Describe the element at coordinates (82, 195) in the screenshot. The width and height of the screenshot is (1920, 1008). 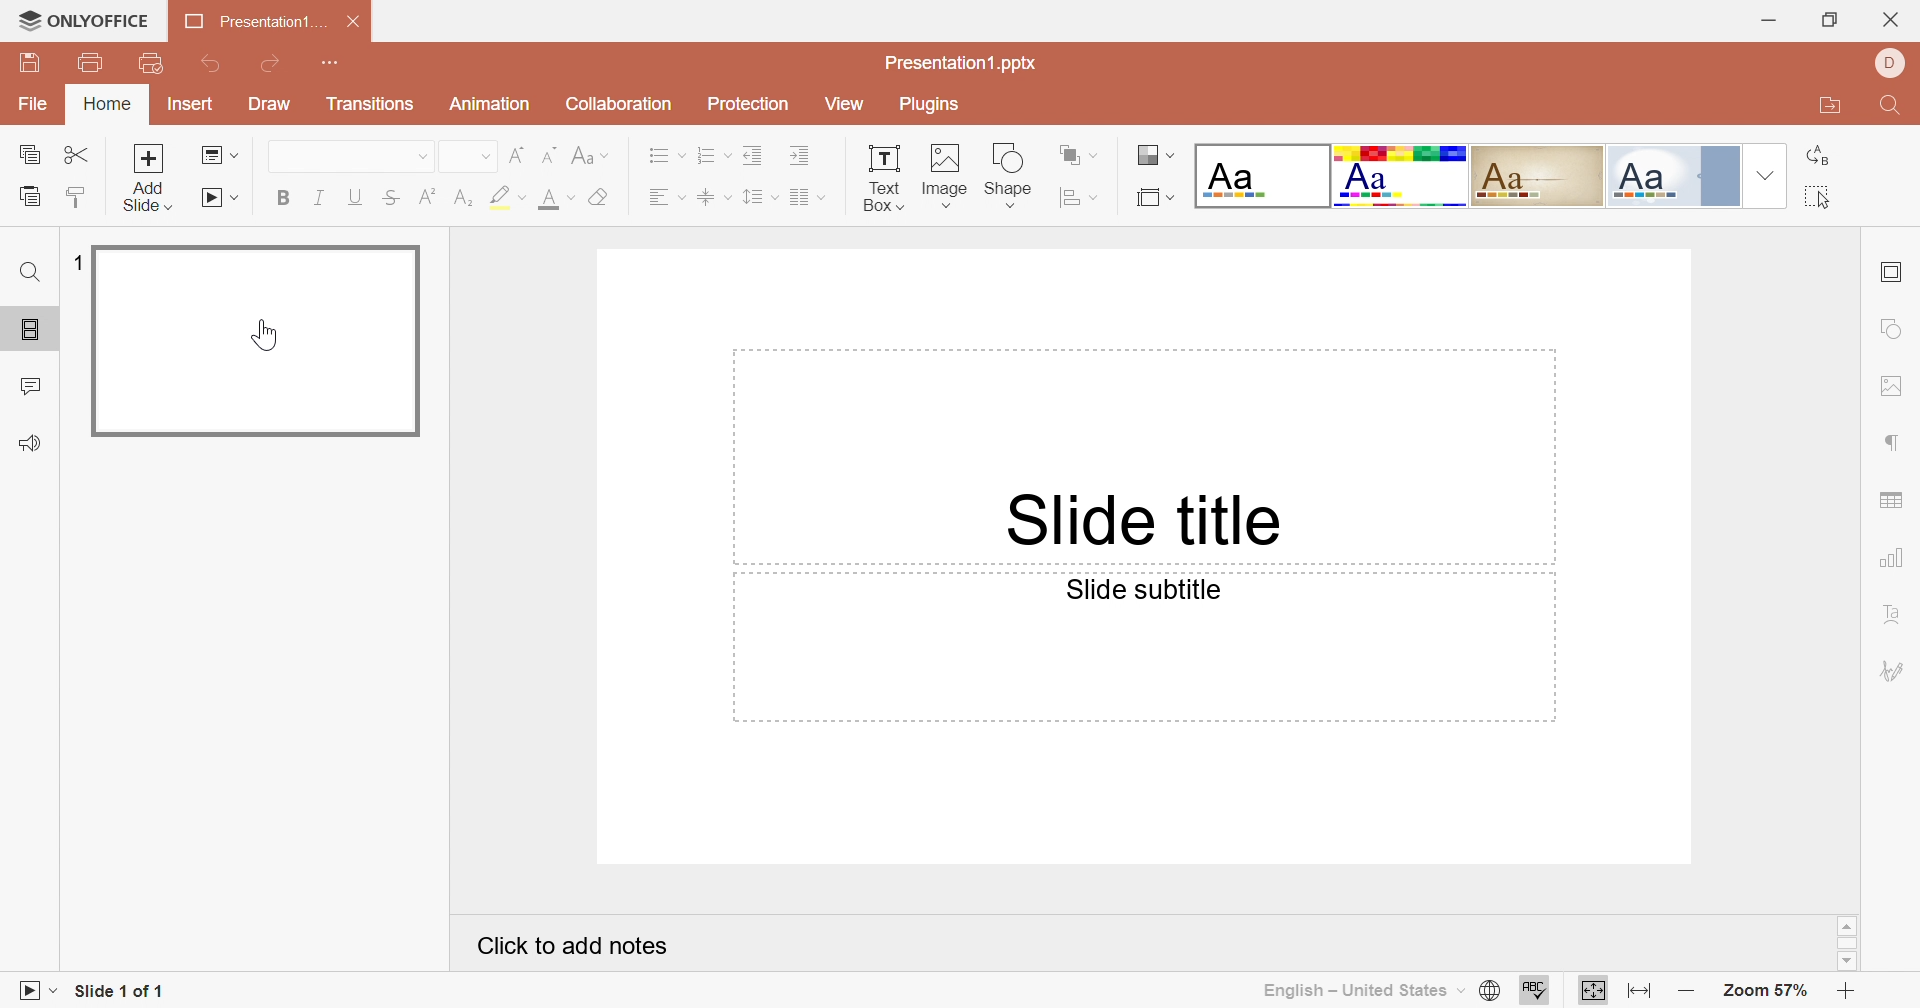
I see `Copy style` at that location.